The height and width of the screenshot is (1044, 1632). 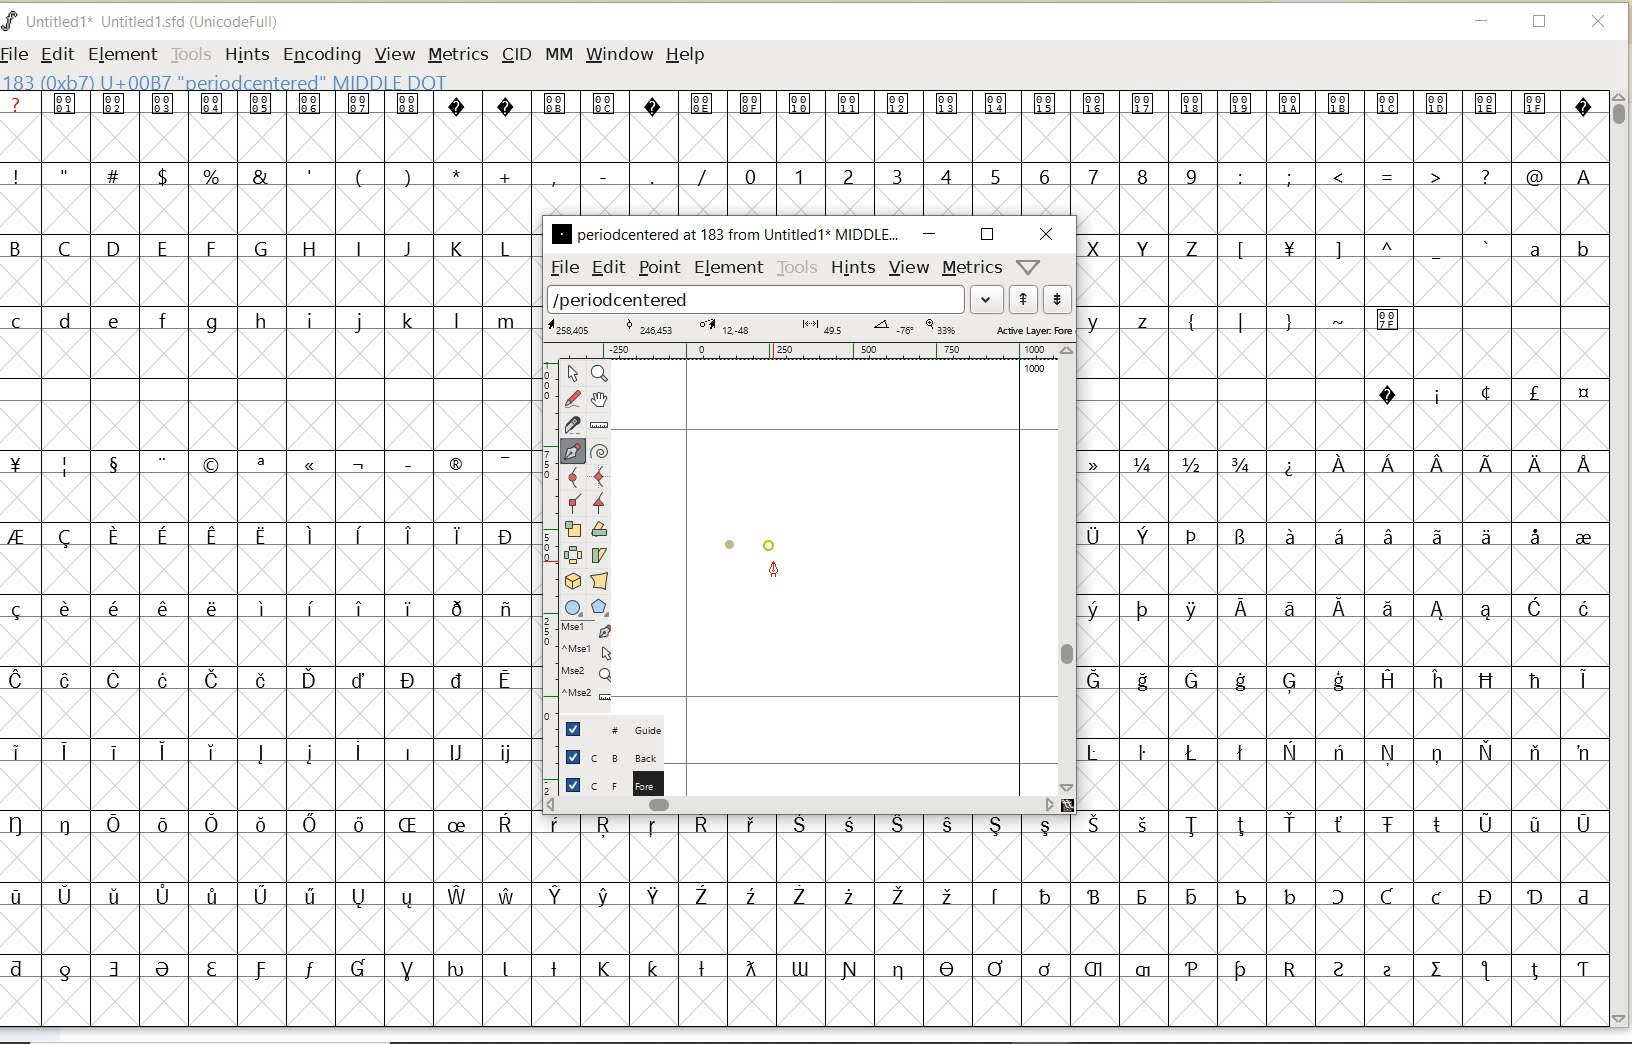 What do you see at coordinates (987, 233) in the screenshot?
I see `restore` at bounding box center [987, 233].